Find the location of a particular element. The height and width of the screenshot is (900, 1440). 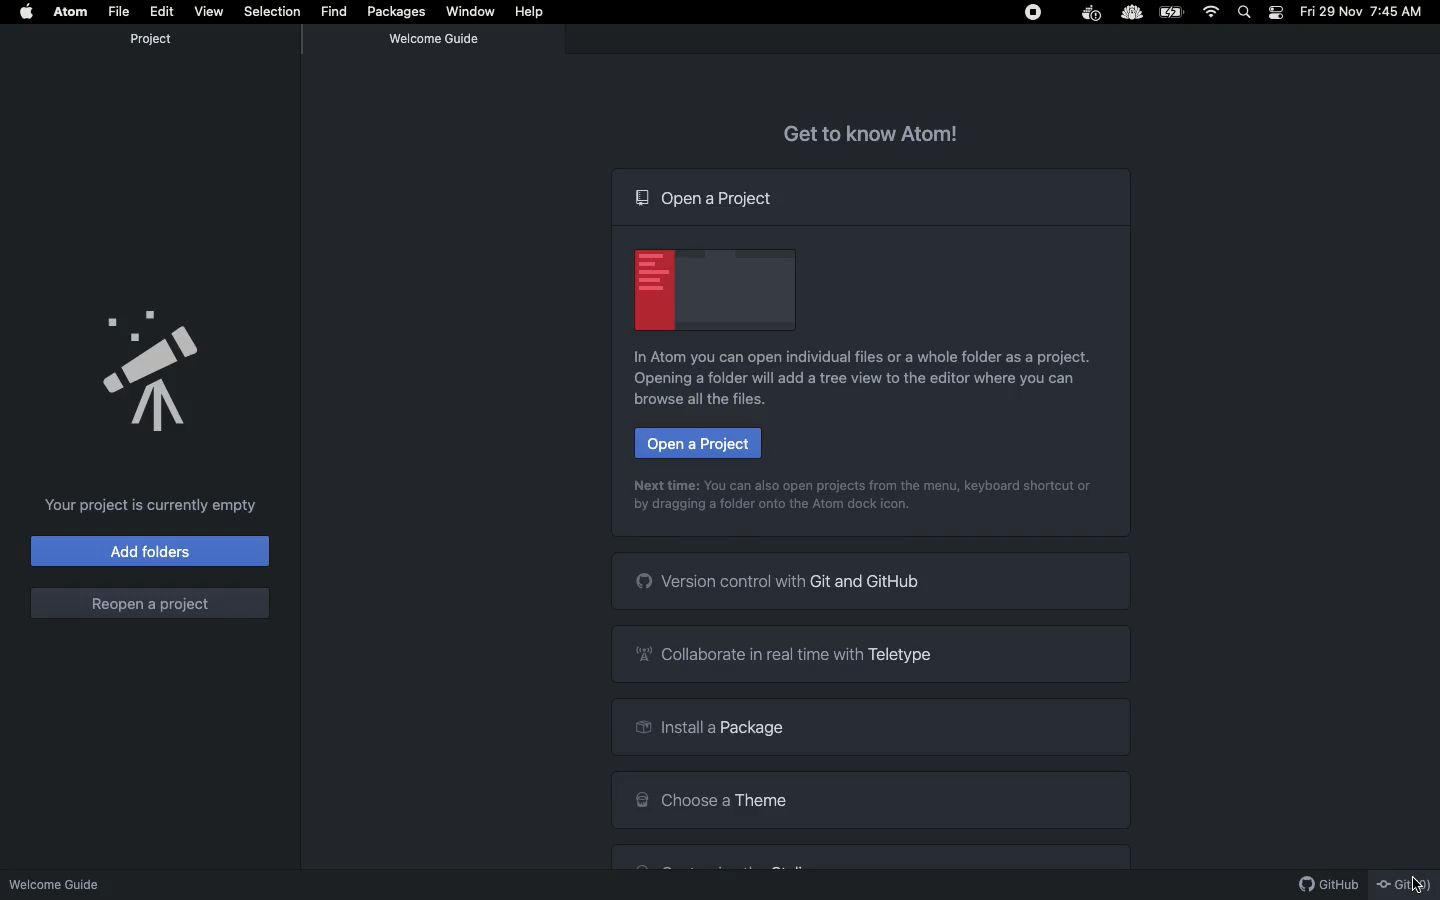

Collaborate in real time with Teletype is located at coordinates (872, 654).